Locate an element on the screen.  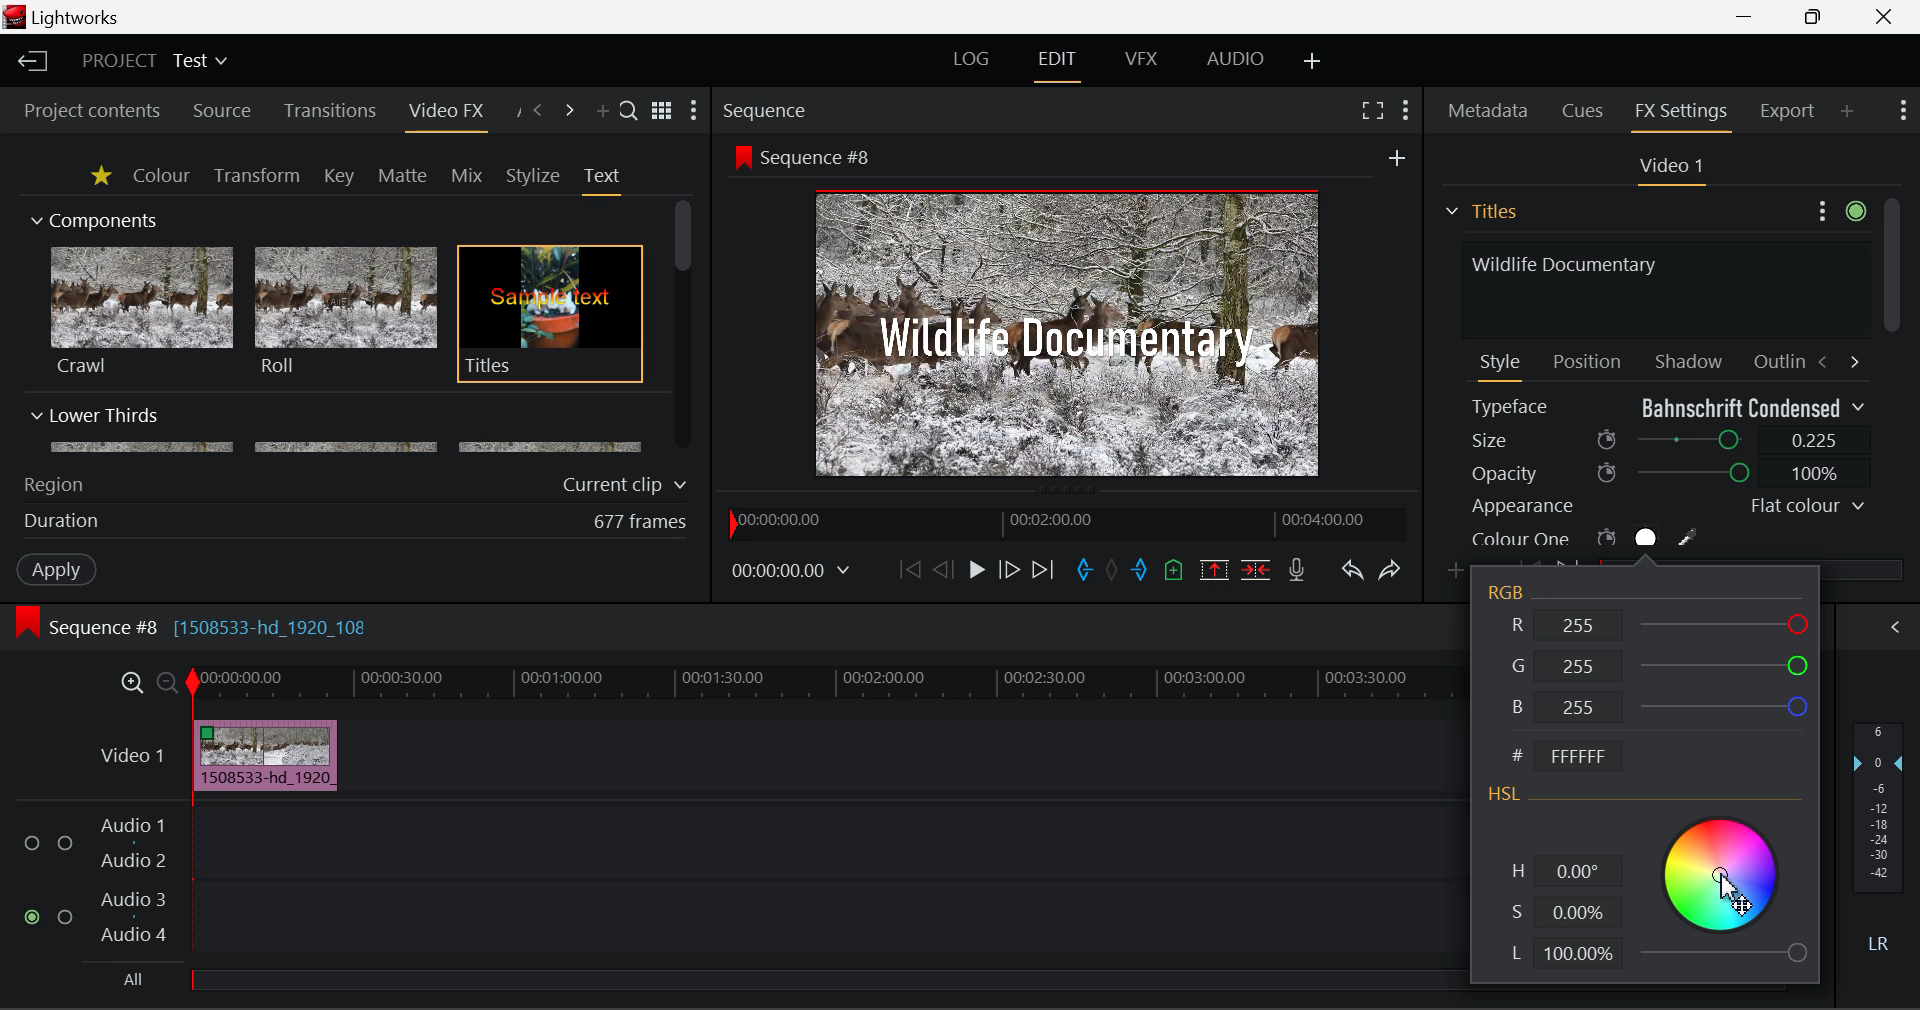
To End is located at coordinates (1044, 573).